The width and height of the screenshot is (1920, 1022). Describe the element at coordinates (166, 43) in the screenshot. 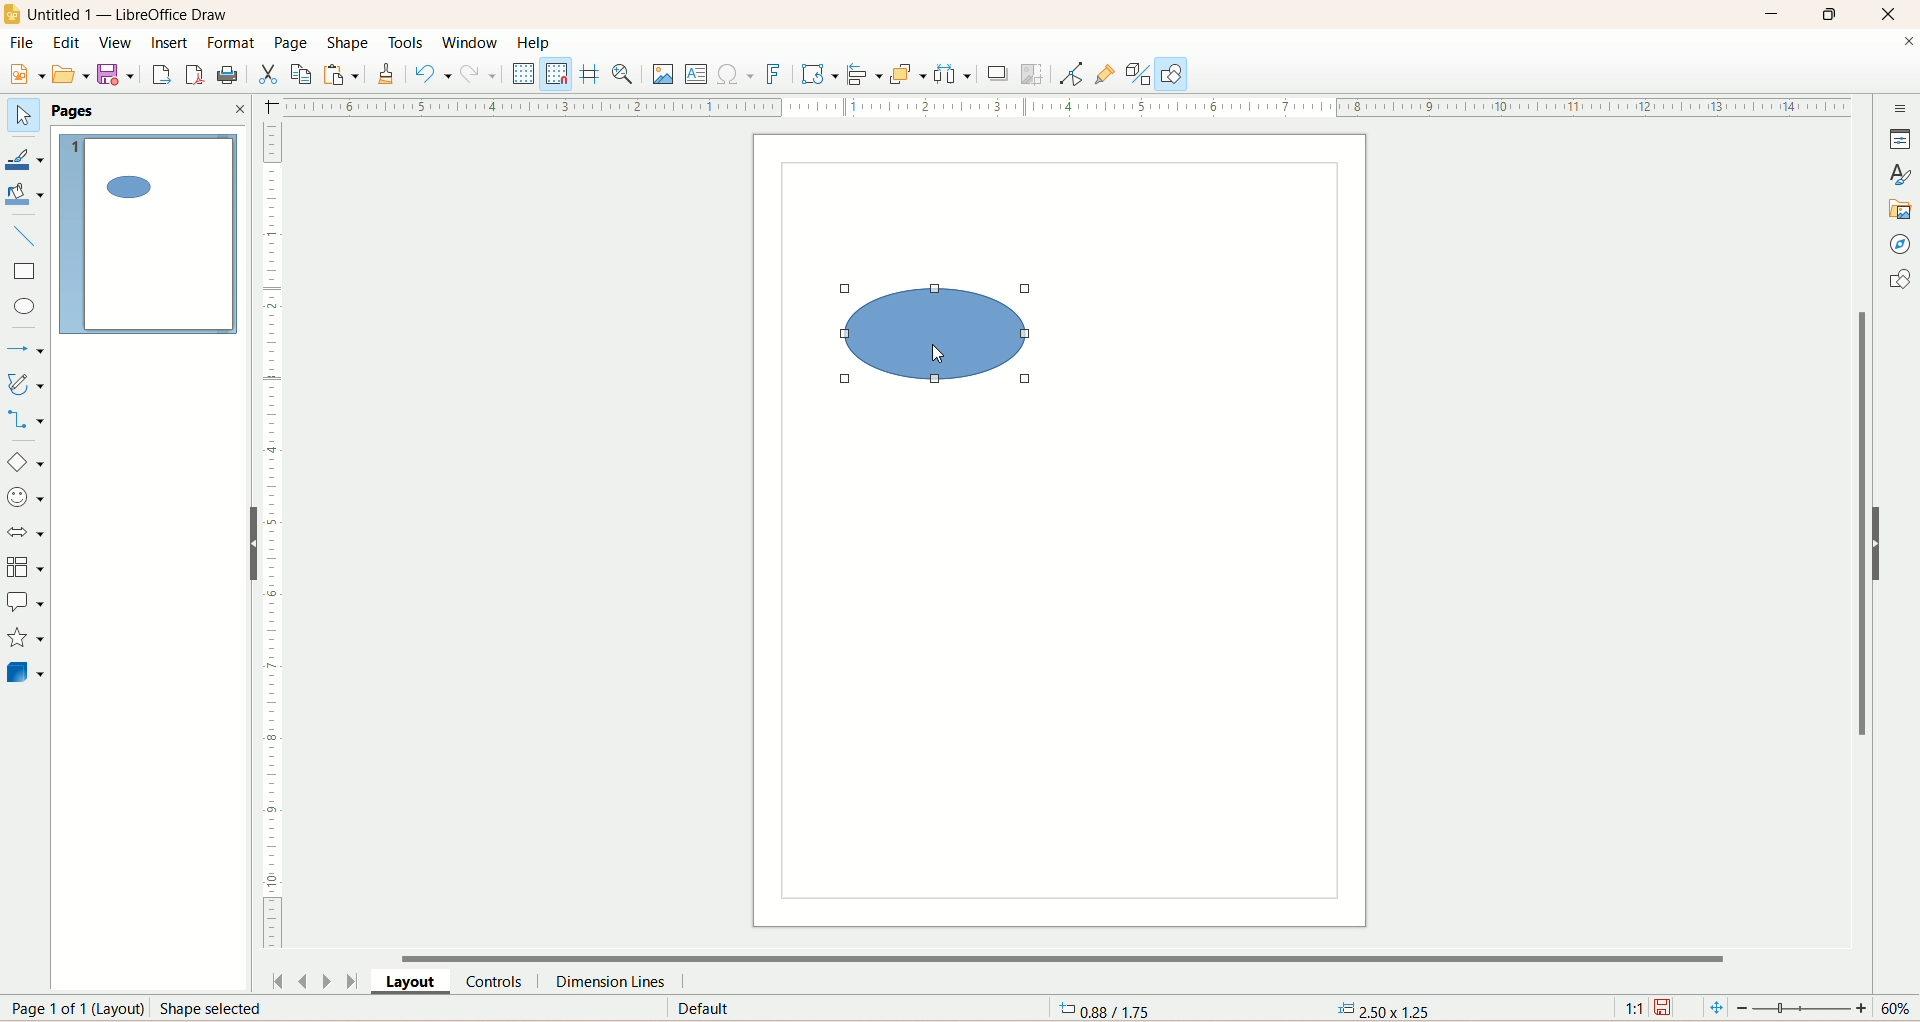

I see `insert` at that location.